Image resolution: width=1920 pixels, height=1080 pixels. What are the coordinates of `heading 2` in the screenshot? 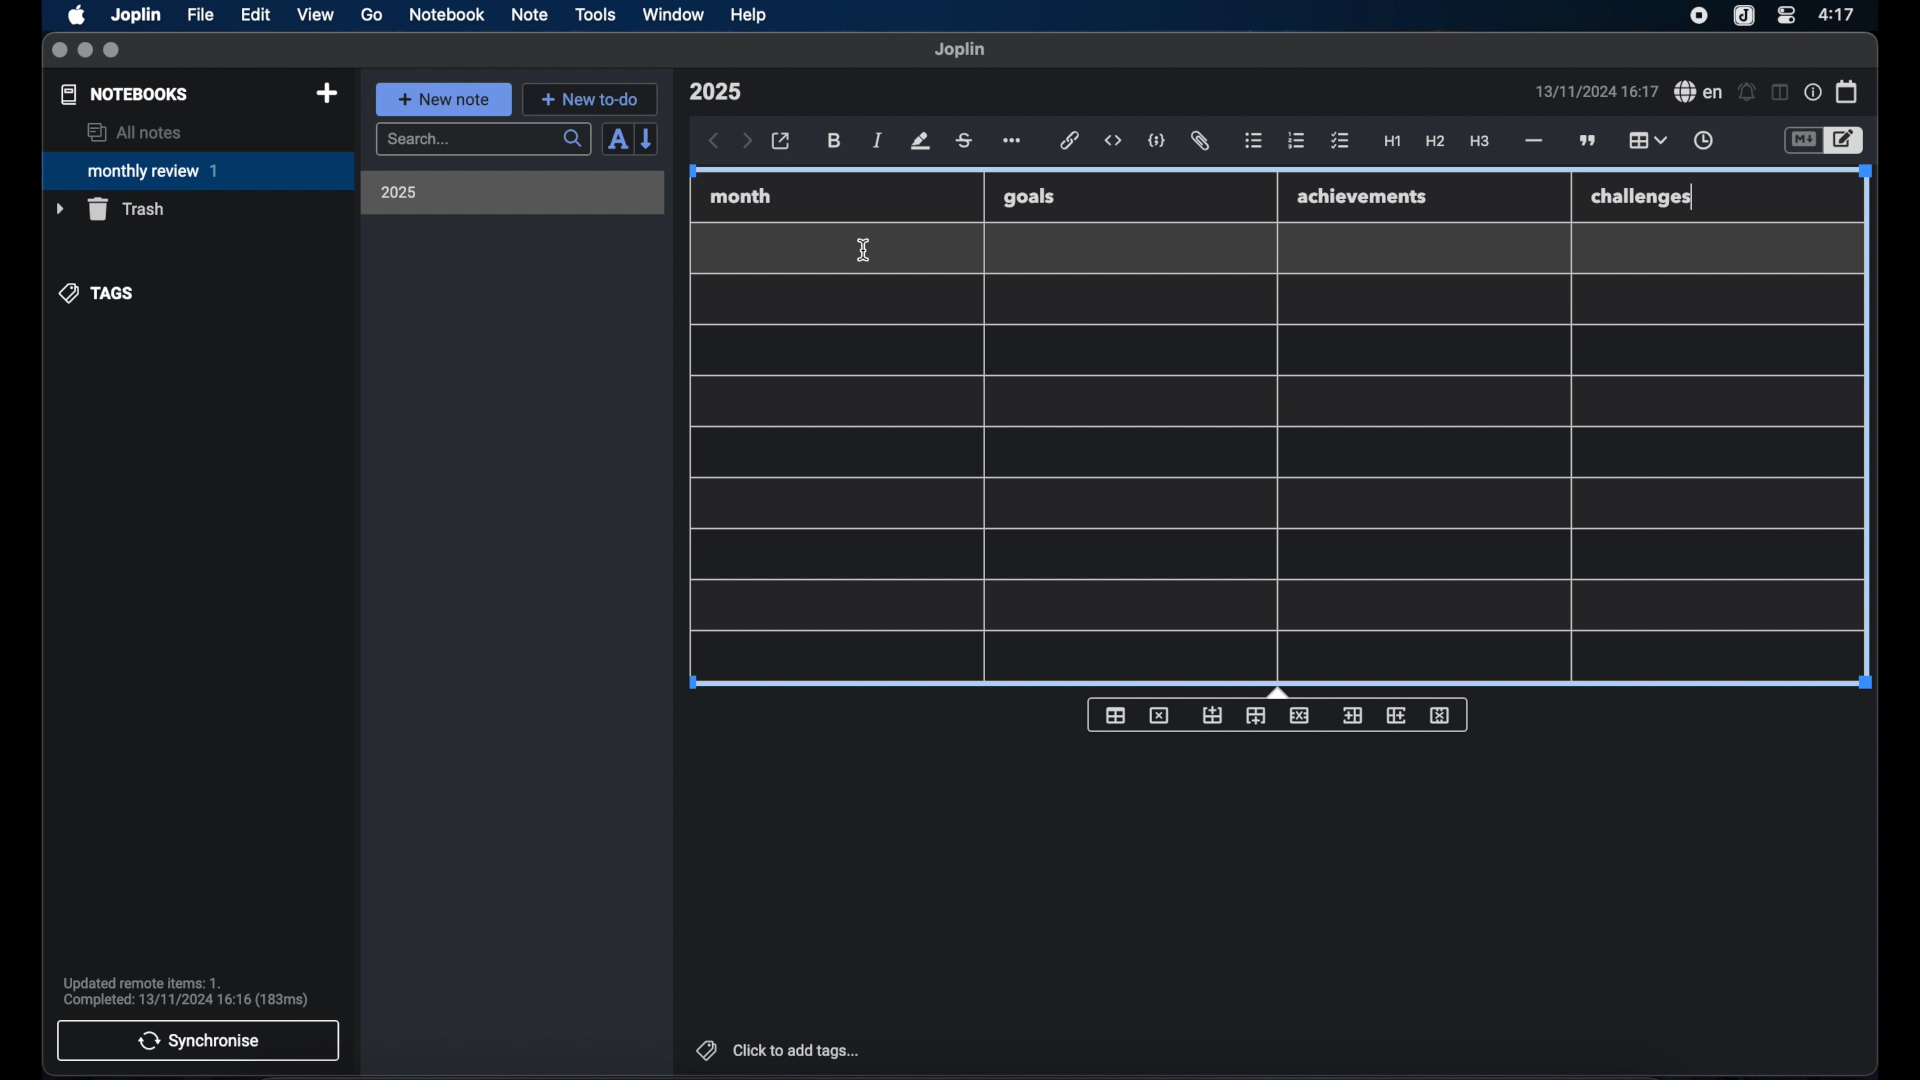 It's located at (1436, 142).